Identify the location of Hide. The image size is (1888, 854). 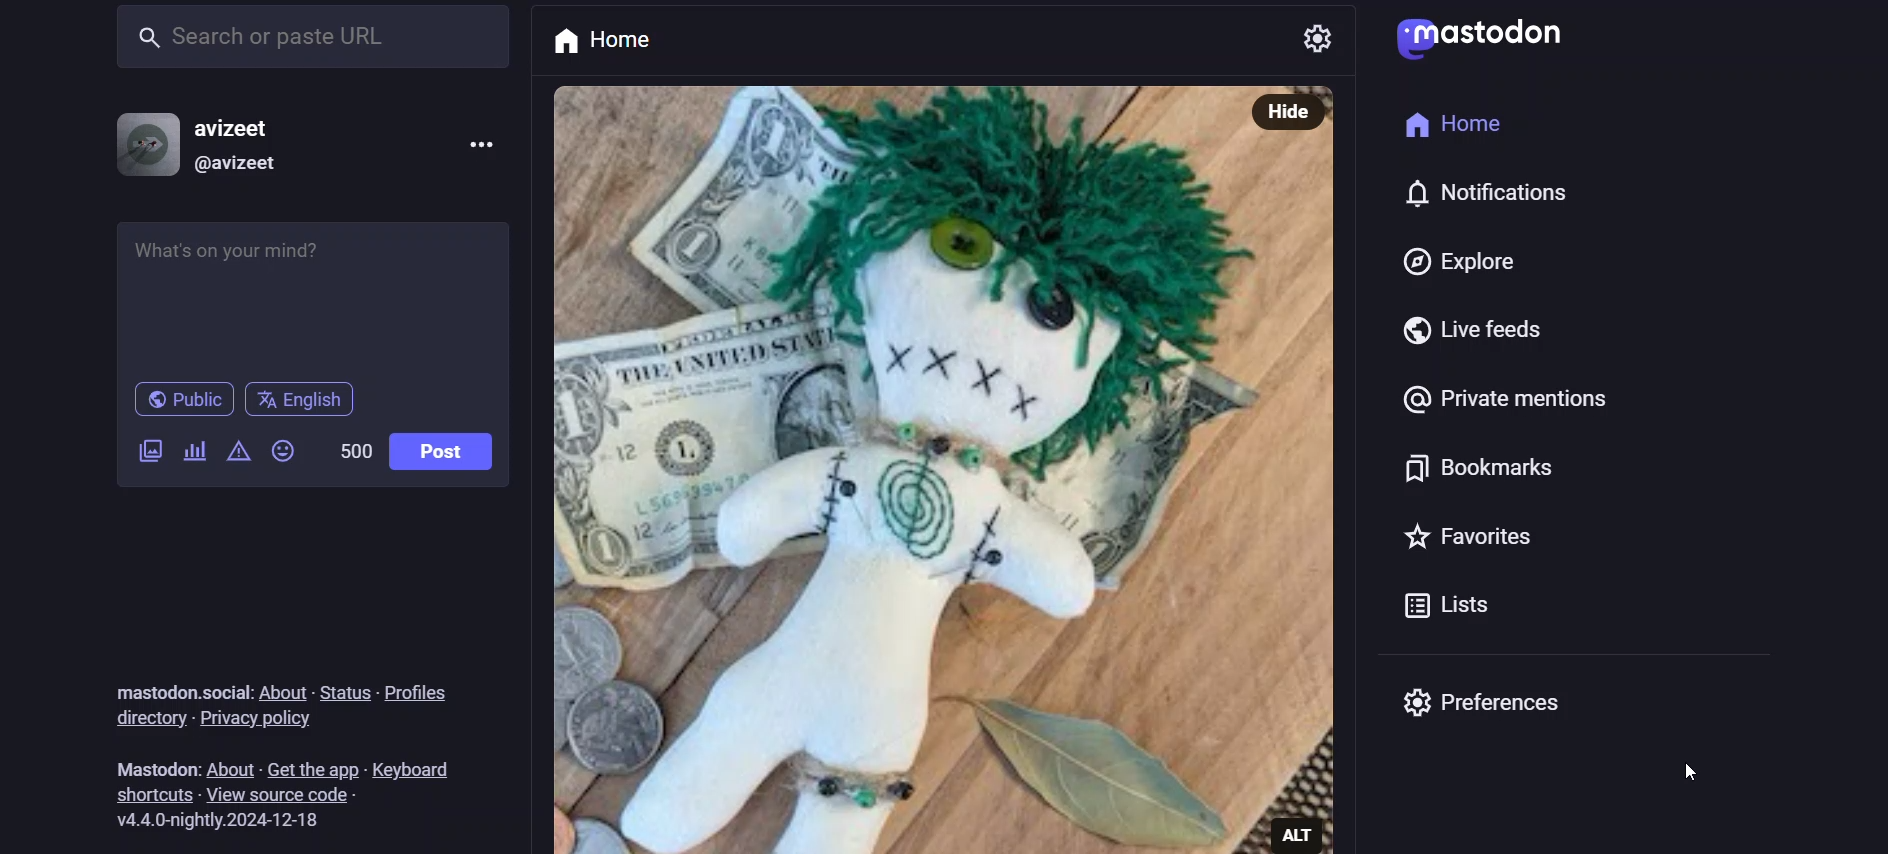
(1288, 112).